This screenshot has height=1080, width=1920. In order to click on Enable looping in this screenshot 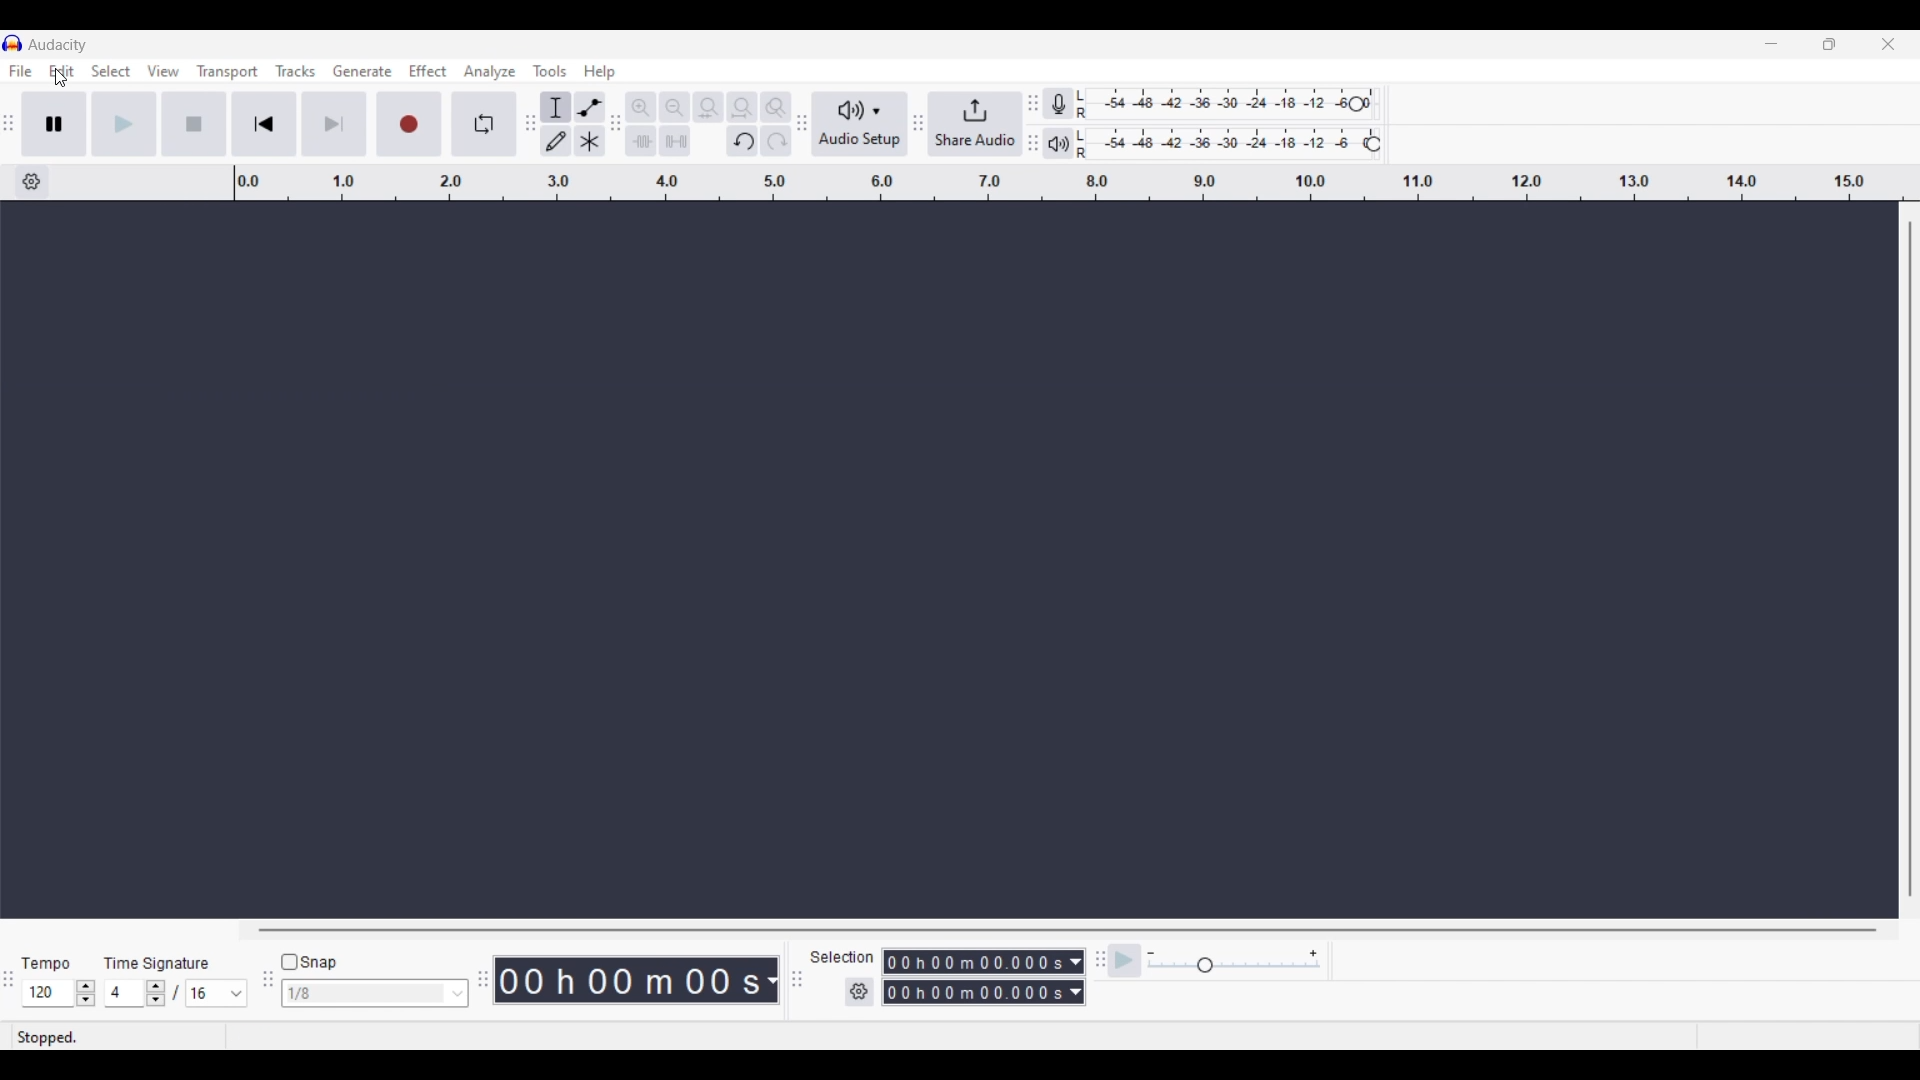, I will do `click(485, 124)`.